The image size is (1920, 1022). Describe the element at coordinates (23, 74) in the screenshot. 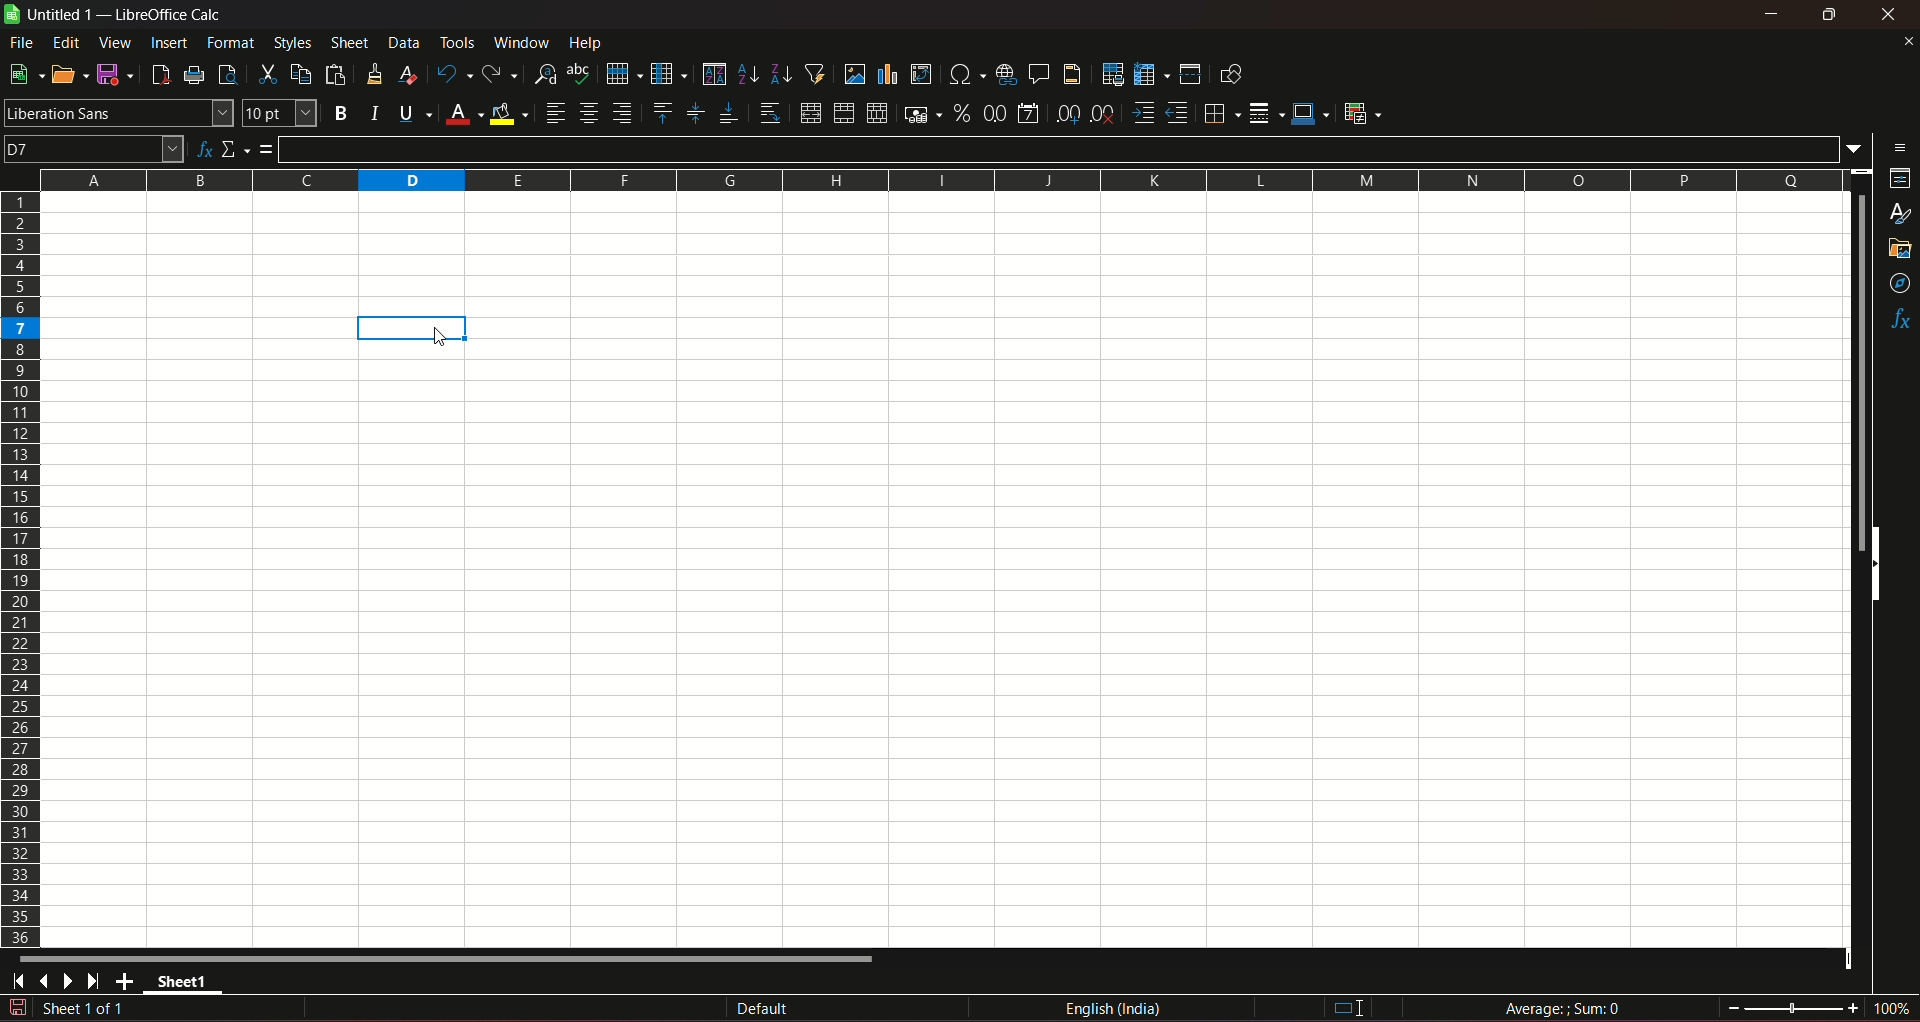

I see `new` at that location.